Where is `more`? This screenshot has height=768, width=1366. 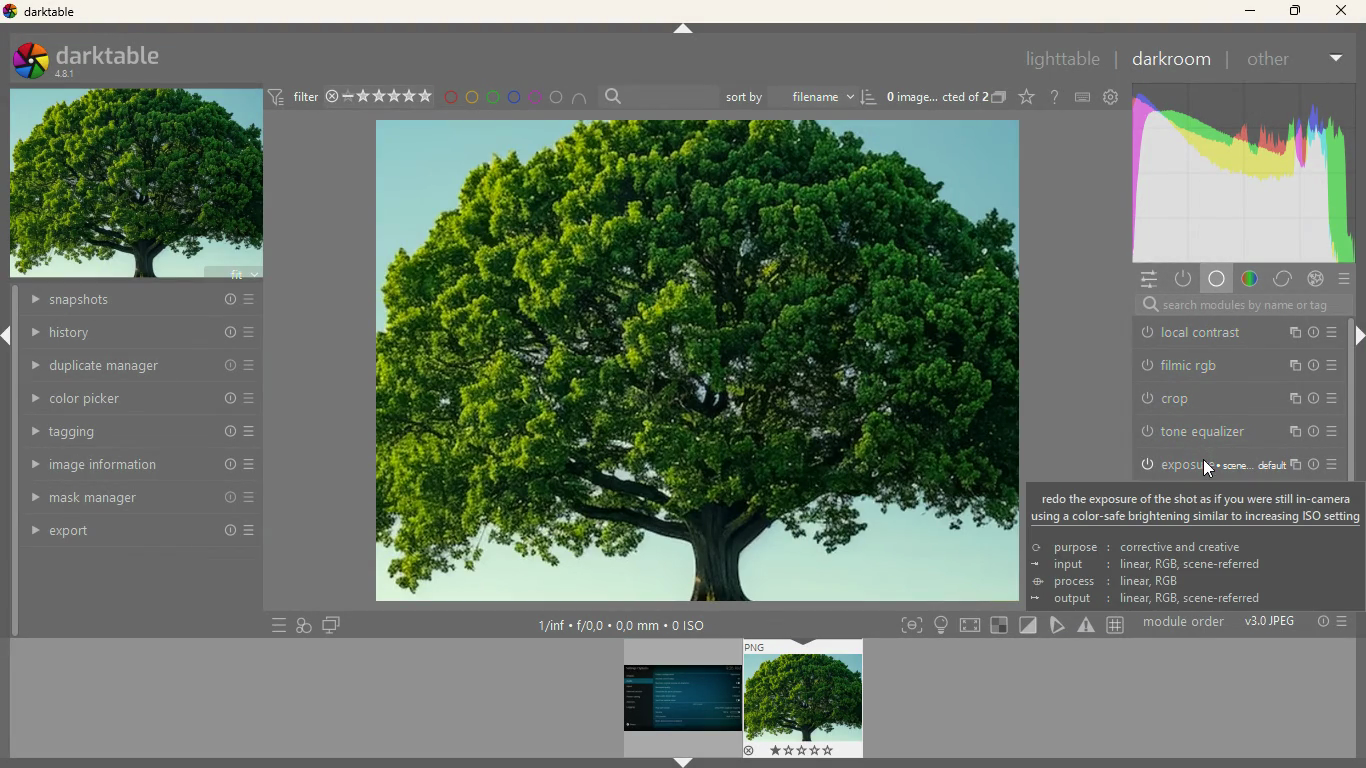 more is located at coordinates (1311, 328).